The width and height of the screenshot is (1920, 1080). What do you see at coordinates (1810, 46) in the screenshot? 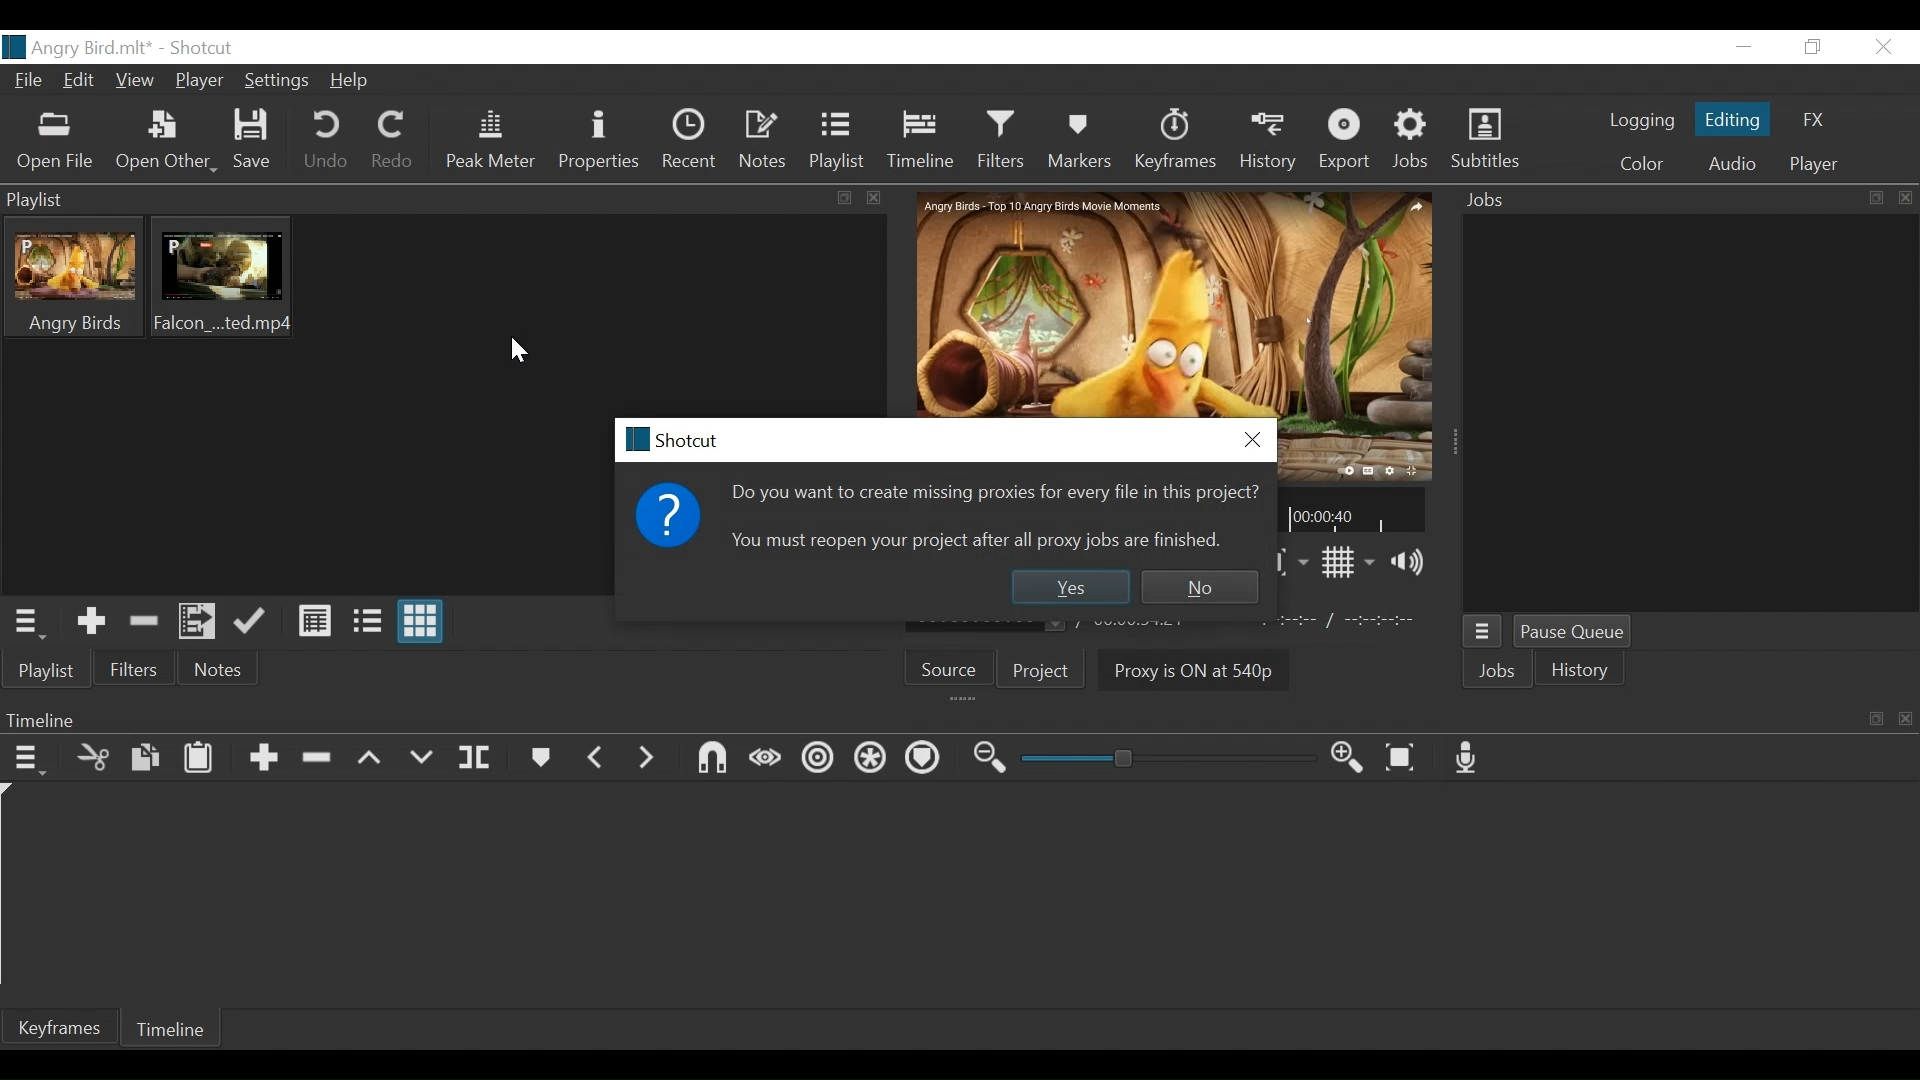
I see `Restore` at bounding box center [1810, 46].